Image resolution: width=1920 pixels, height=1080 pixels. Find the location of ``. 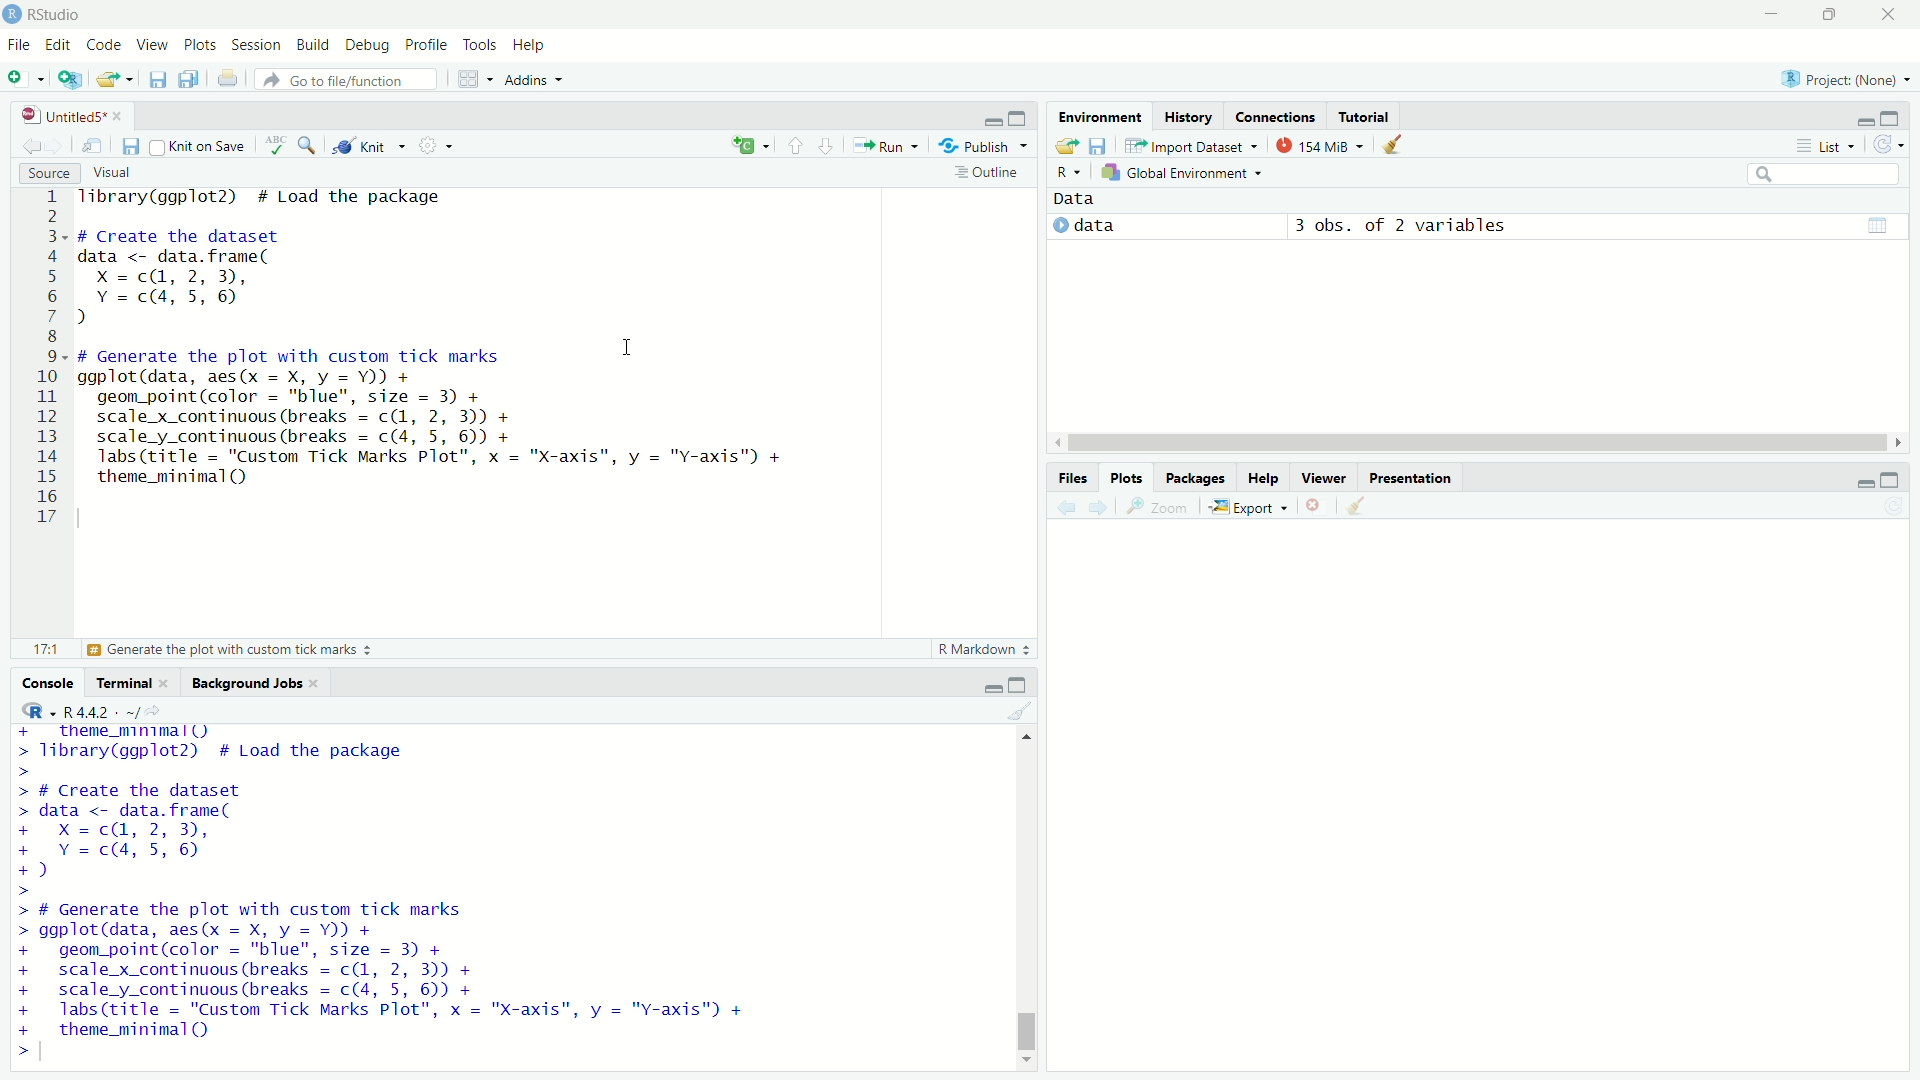

 is located at coordinates (42, 360).